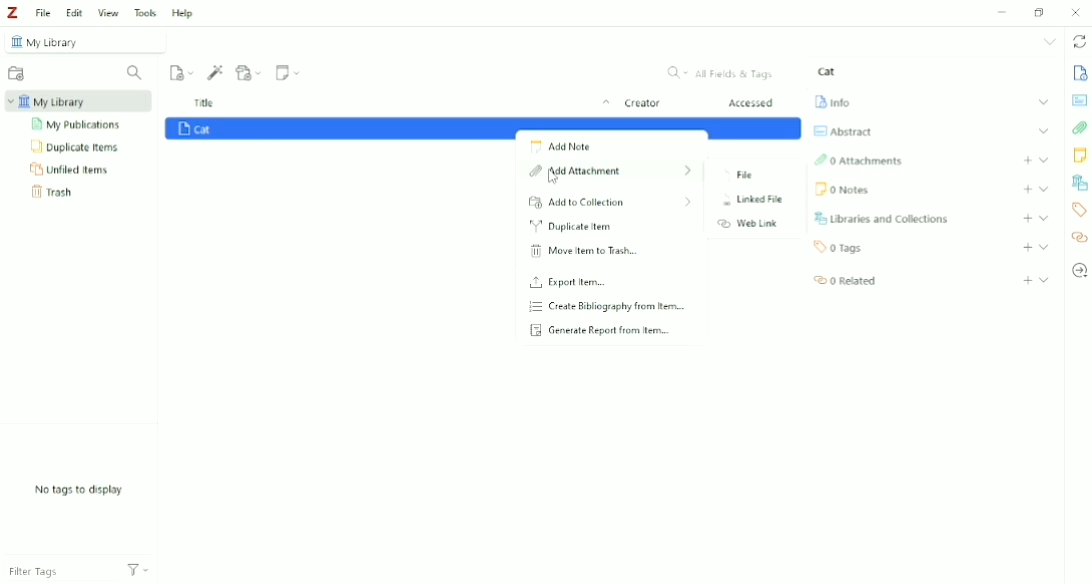  Describe the element at coordinates (748, 224) in the screenshot. I see `Web Link` at that location.